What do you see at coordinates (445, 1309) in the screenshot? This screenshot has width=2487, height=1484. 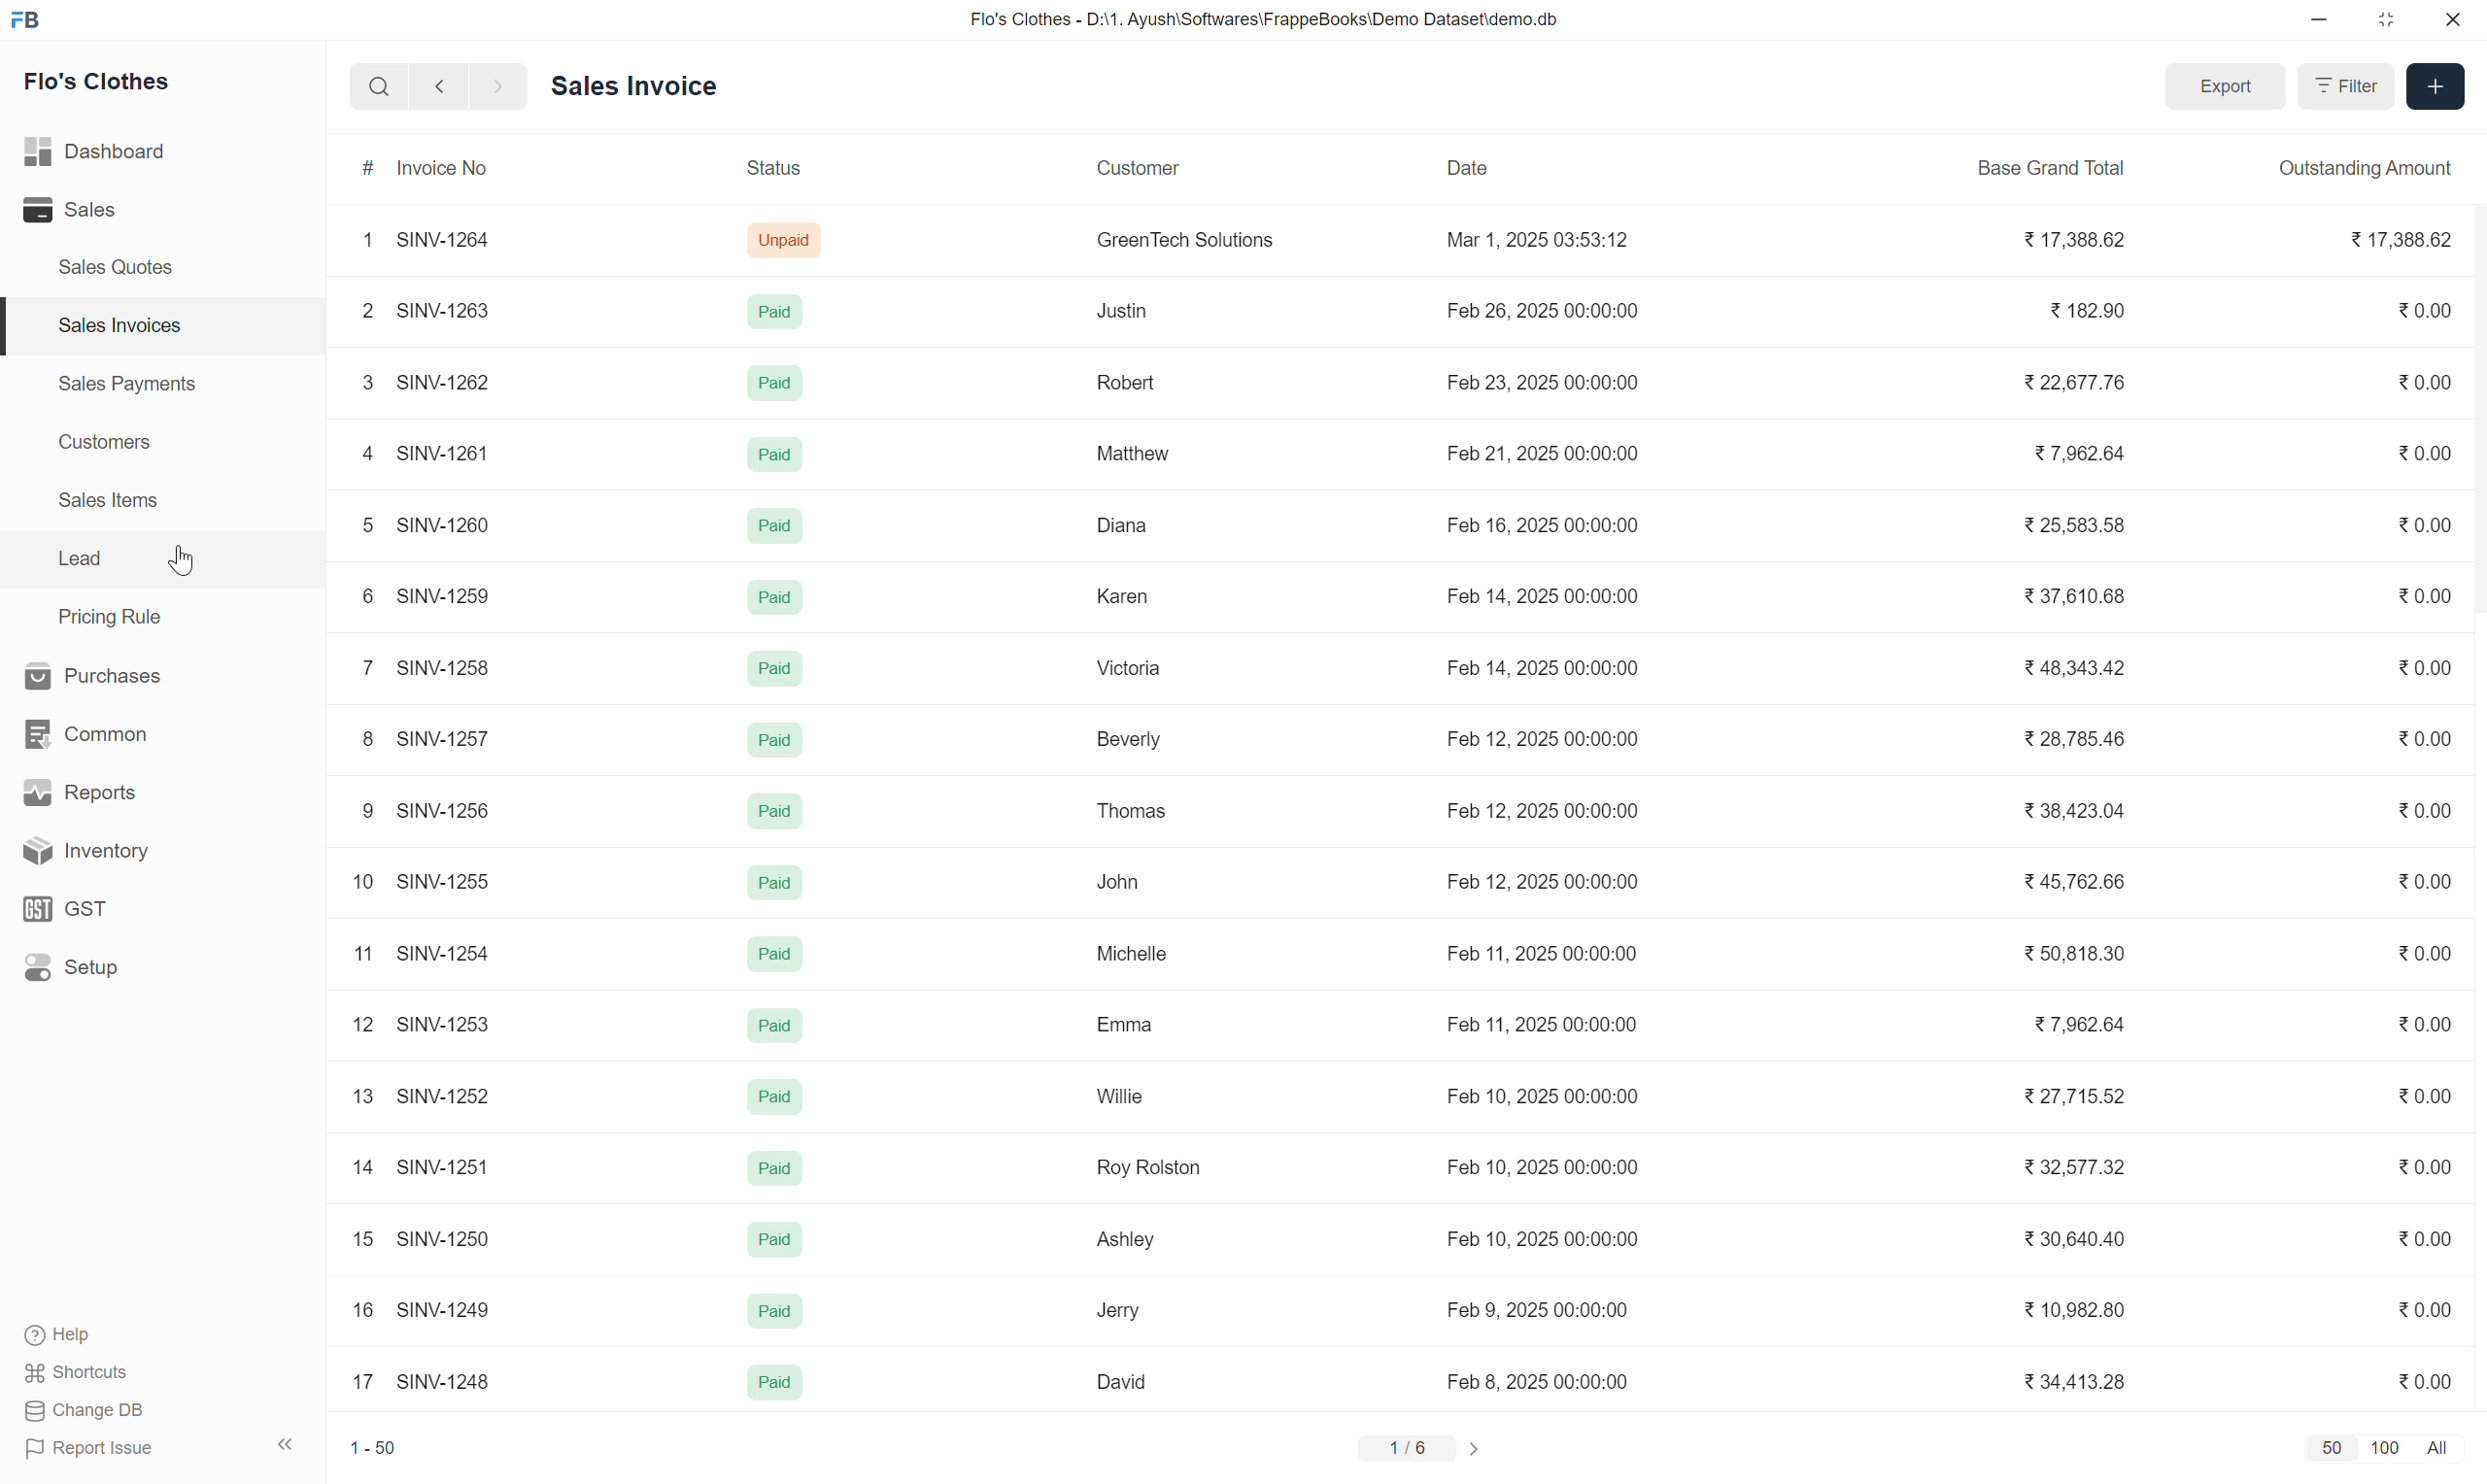 I see `SINV-1249` at bounding box center [445, 1309].